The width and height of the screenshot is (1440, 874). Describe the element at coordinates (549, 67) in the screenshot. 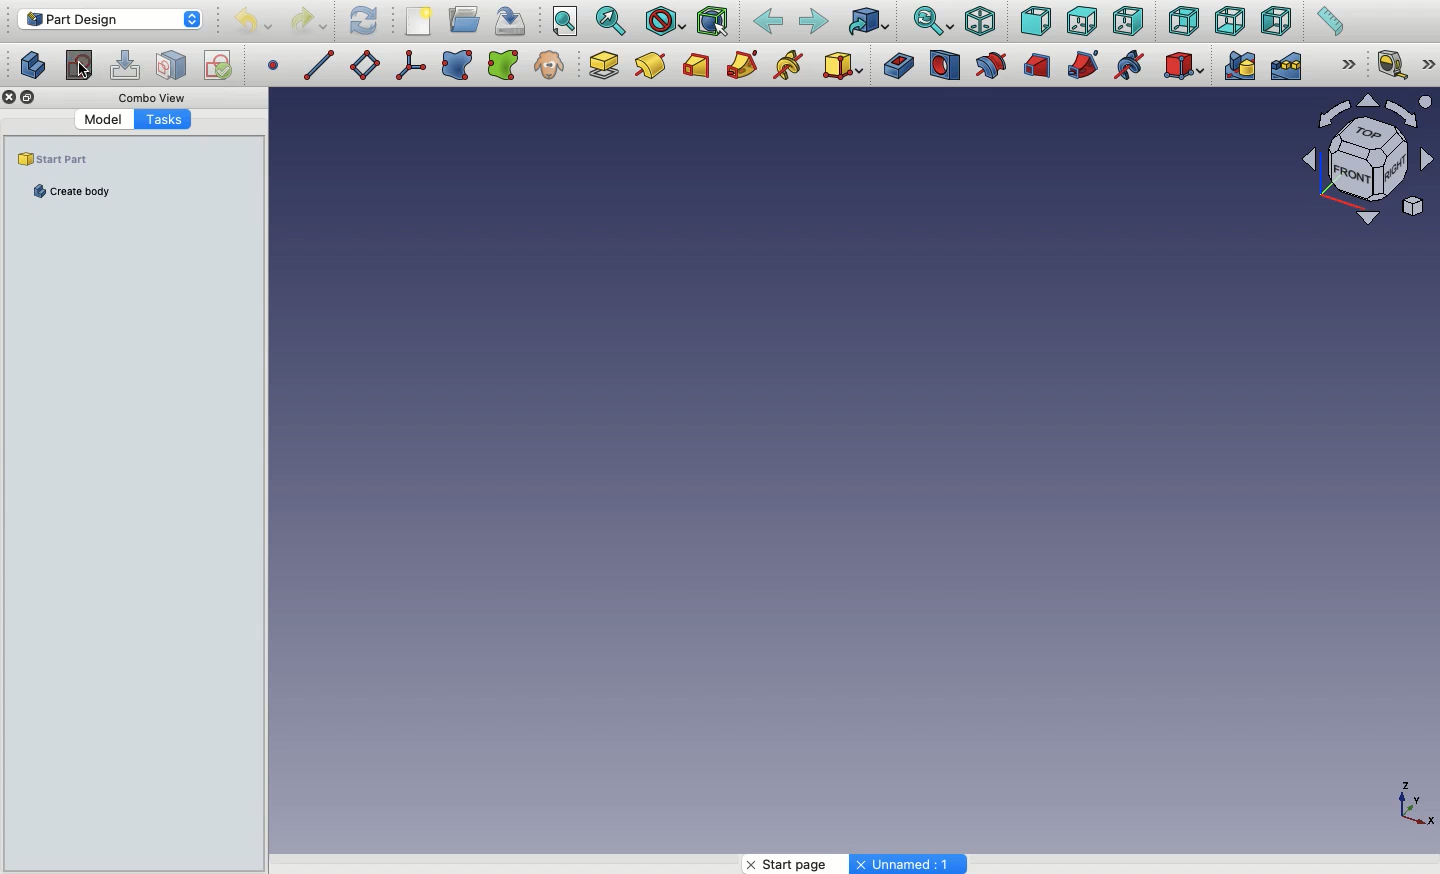

I see `Clone` at that location.